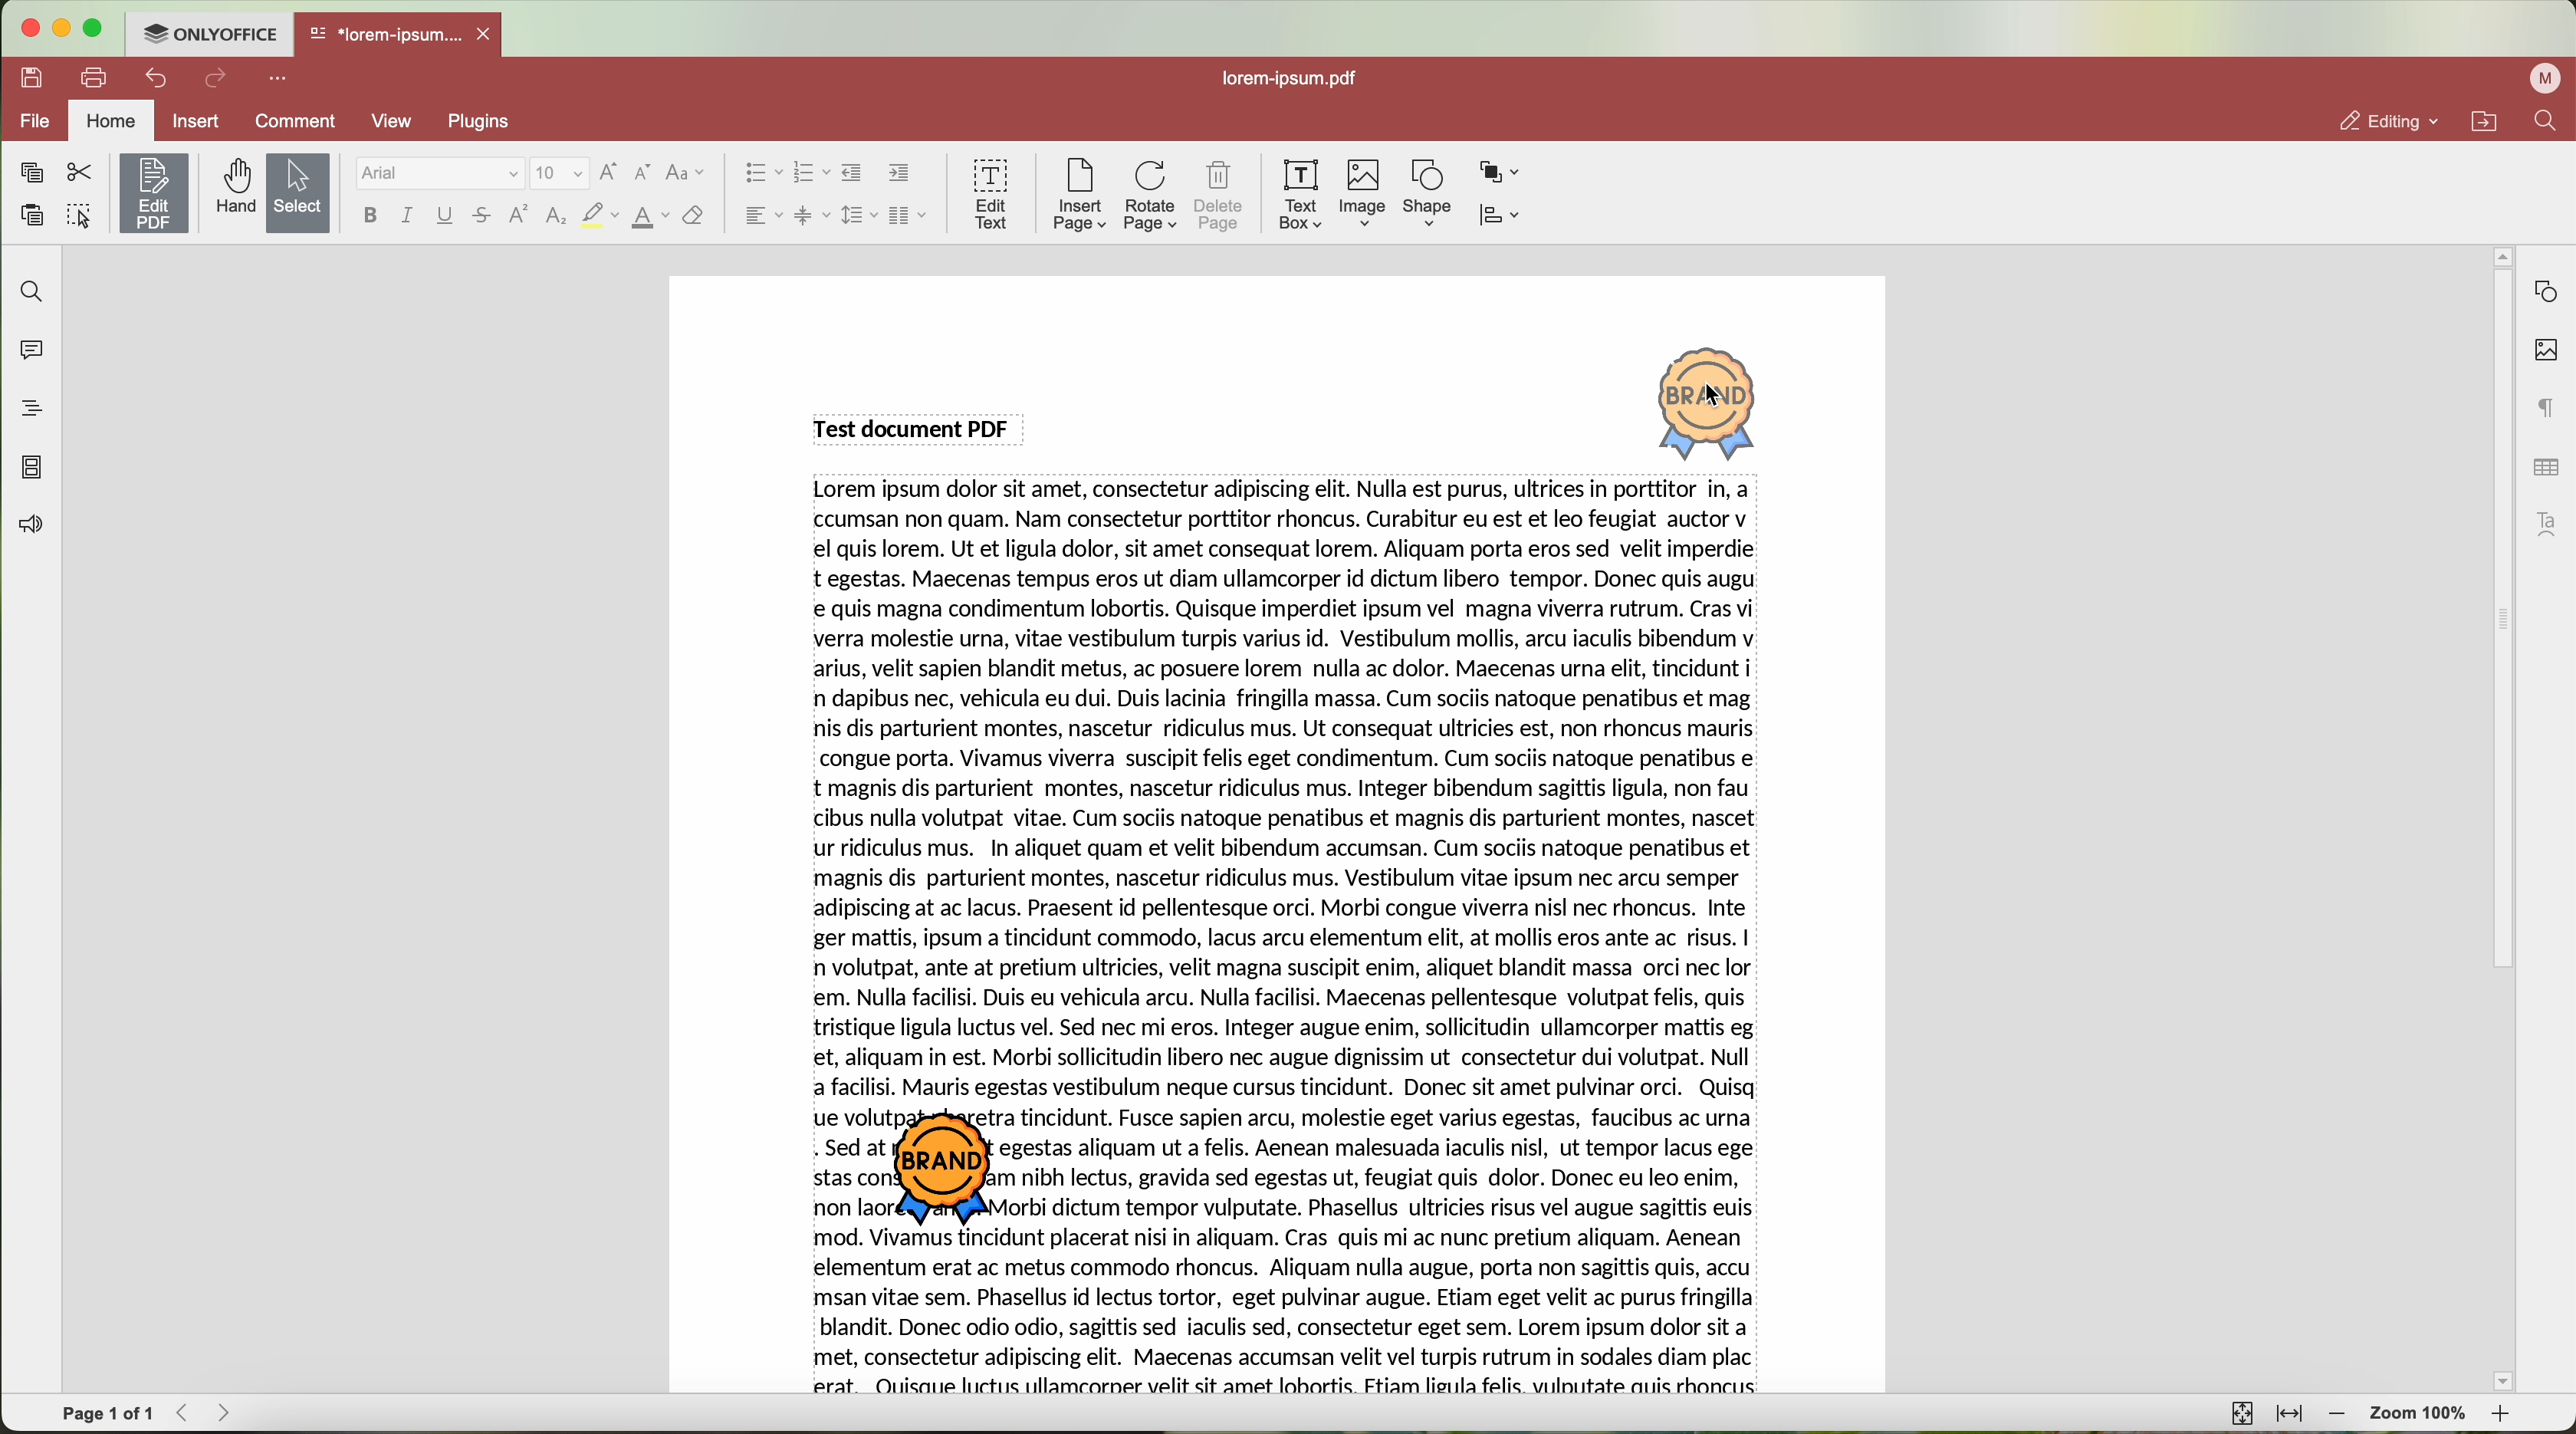 This screenshot has width=2576, height=1434. What do you see at coordinates (758, 174) in the screenshot?
I see `bullet list` at bounding box center [758, 174].